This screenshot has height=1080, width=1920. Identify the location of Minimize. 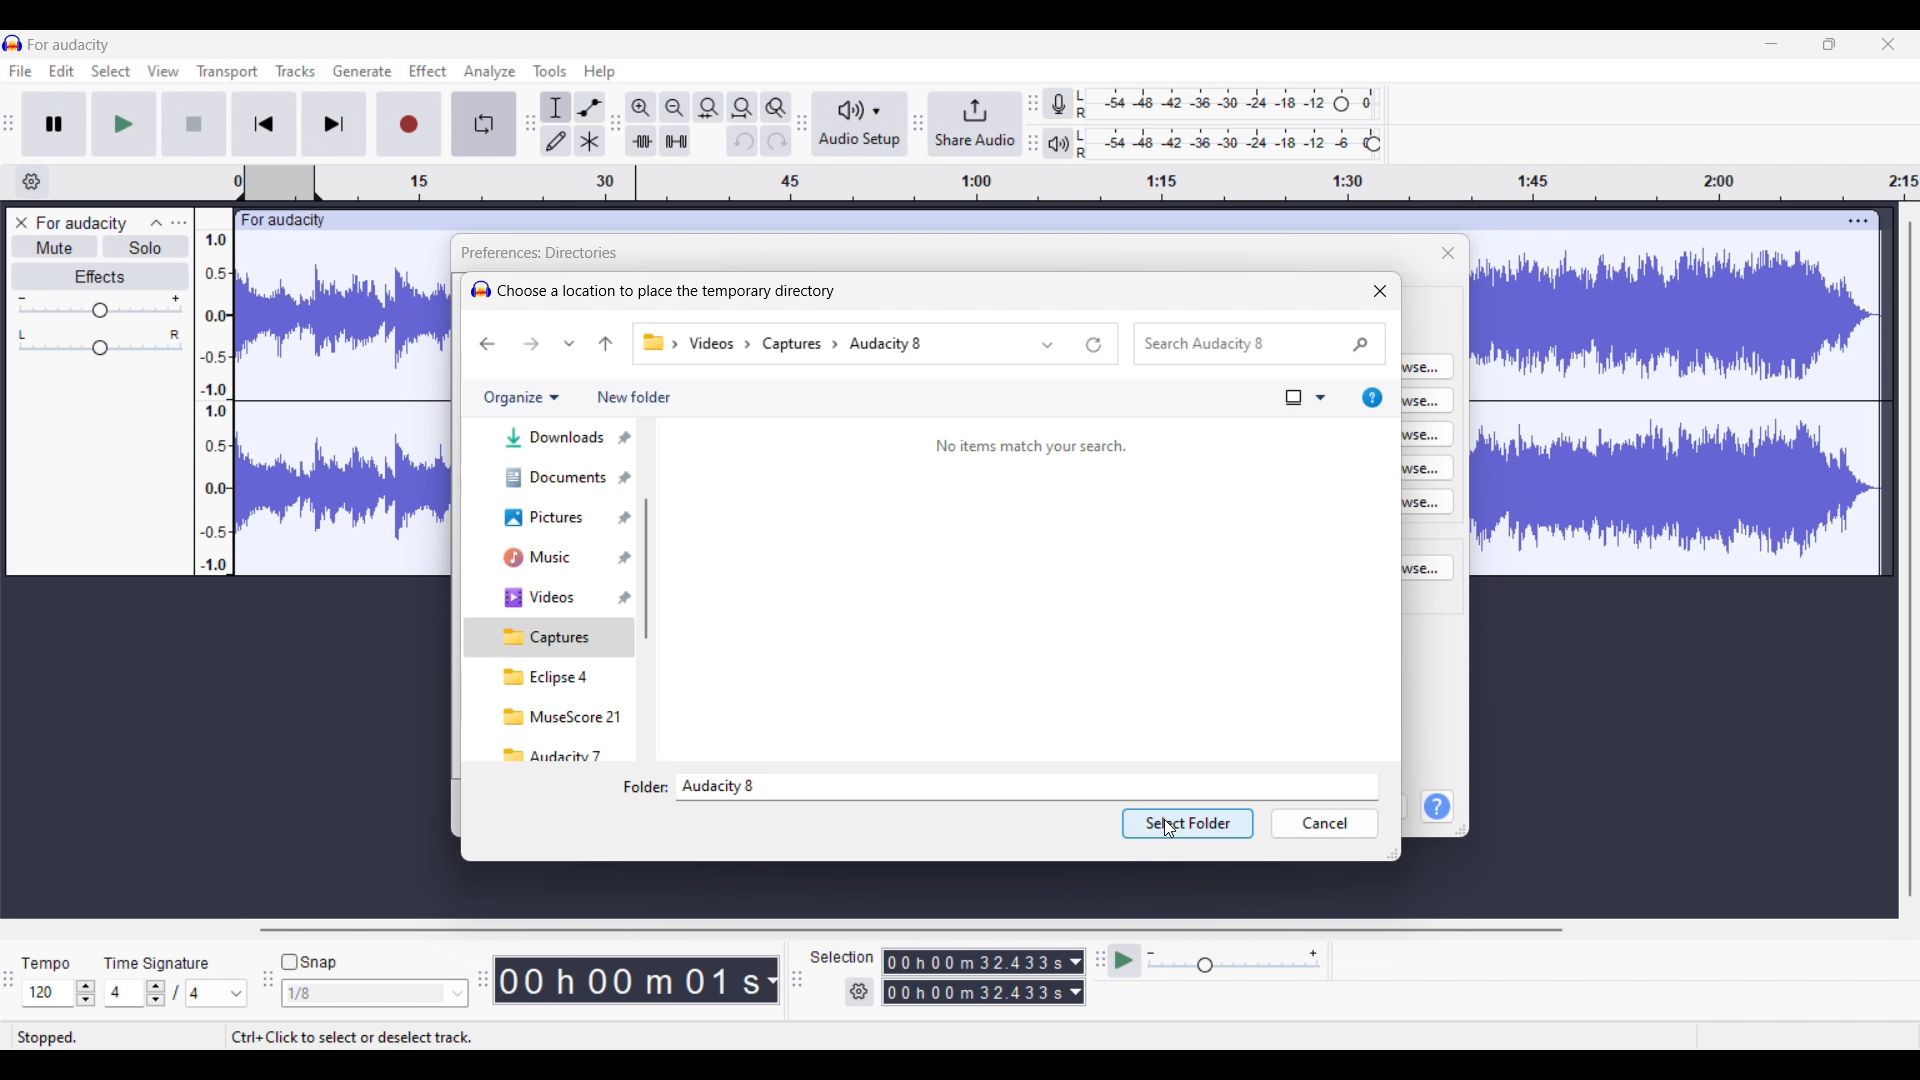
(1772, 44).